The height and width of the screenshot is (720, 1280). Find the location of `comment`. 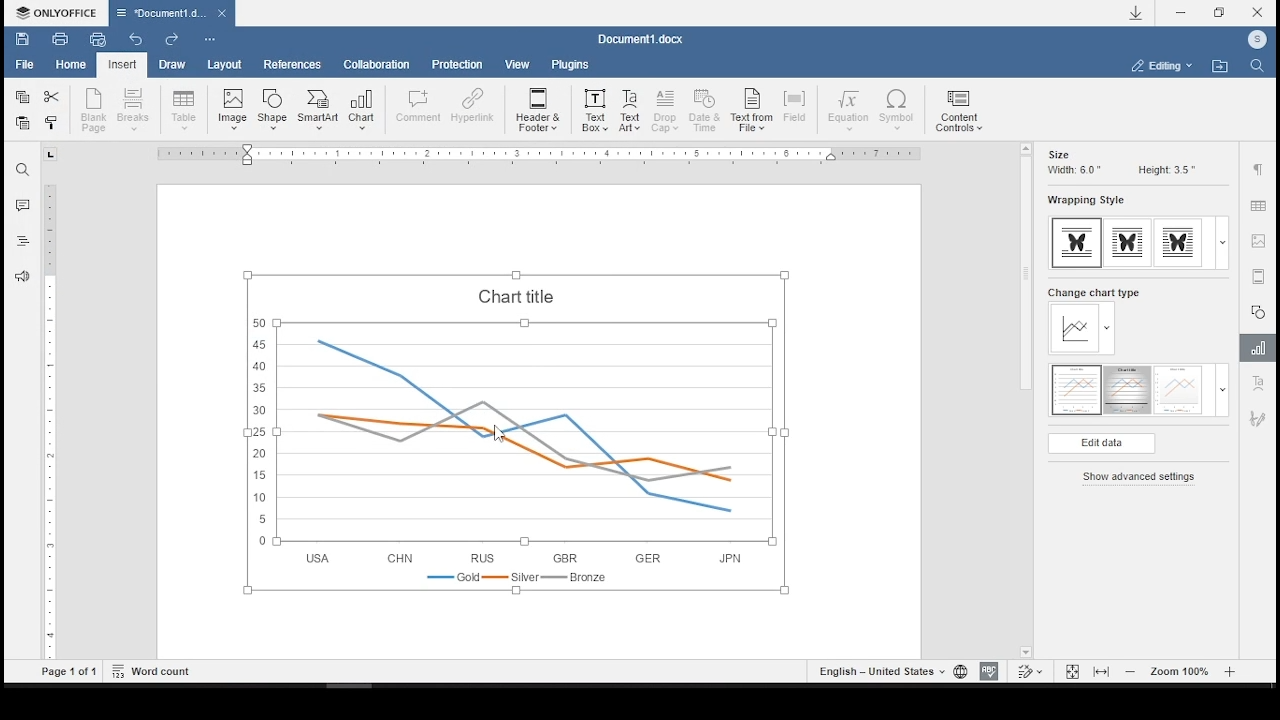

comment is located at coordinates (418, 109).